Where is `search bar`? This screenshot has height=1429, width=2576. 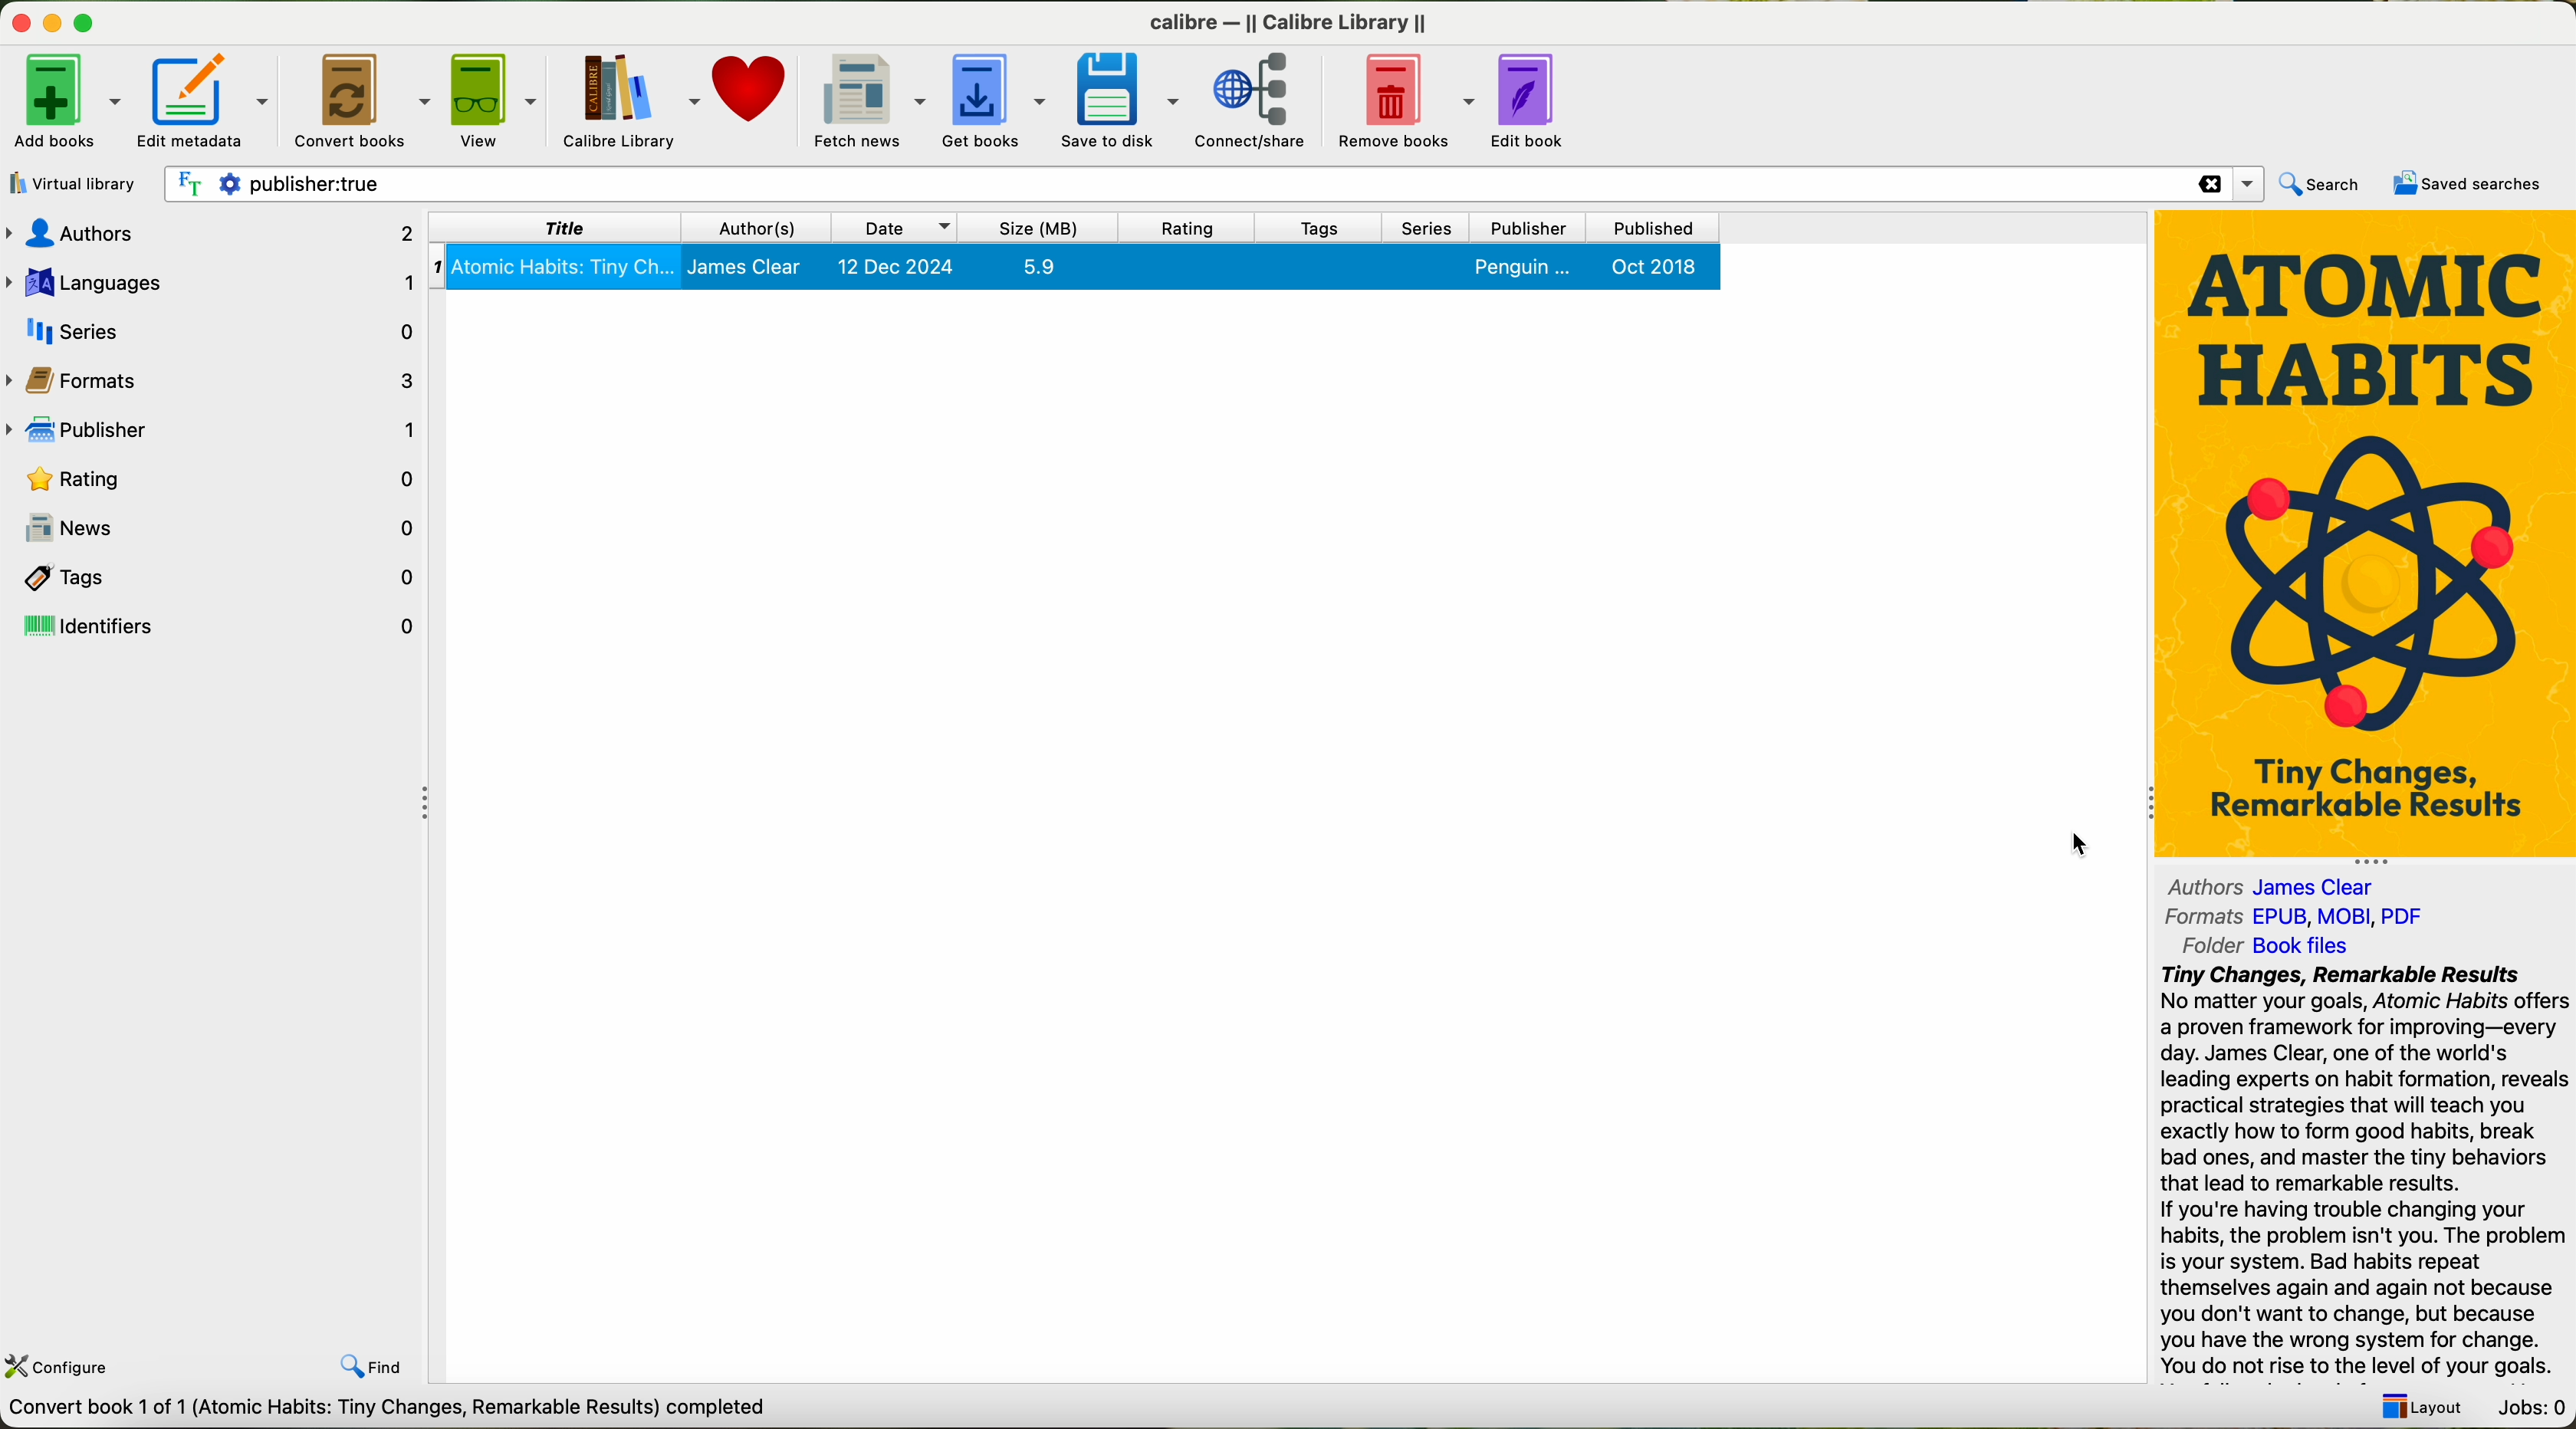
search bar is located at coordinates (1214, 186).